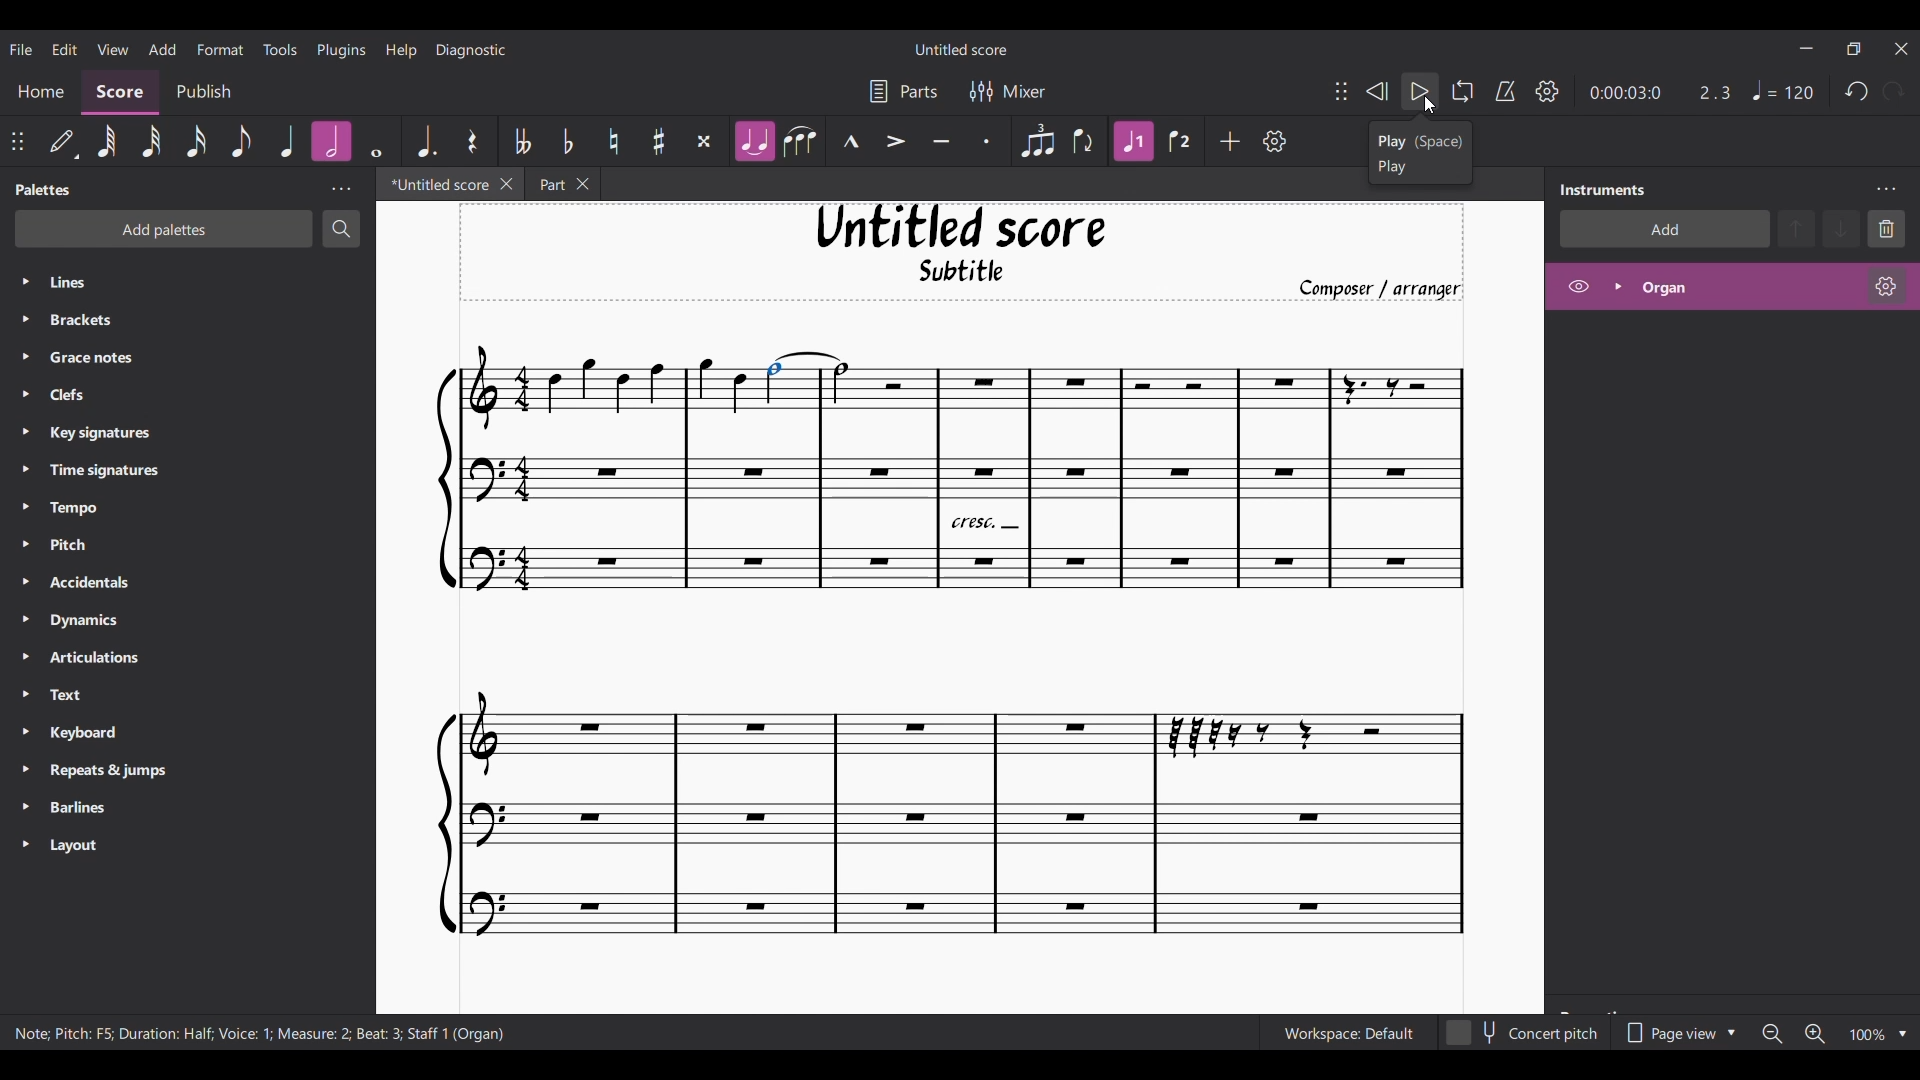 Image resolution: width=1920 pixels, height=1080 pixels. I want to click on Move selection down, so click(1841, 228).